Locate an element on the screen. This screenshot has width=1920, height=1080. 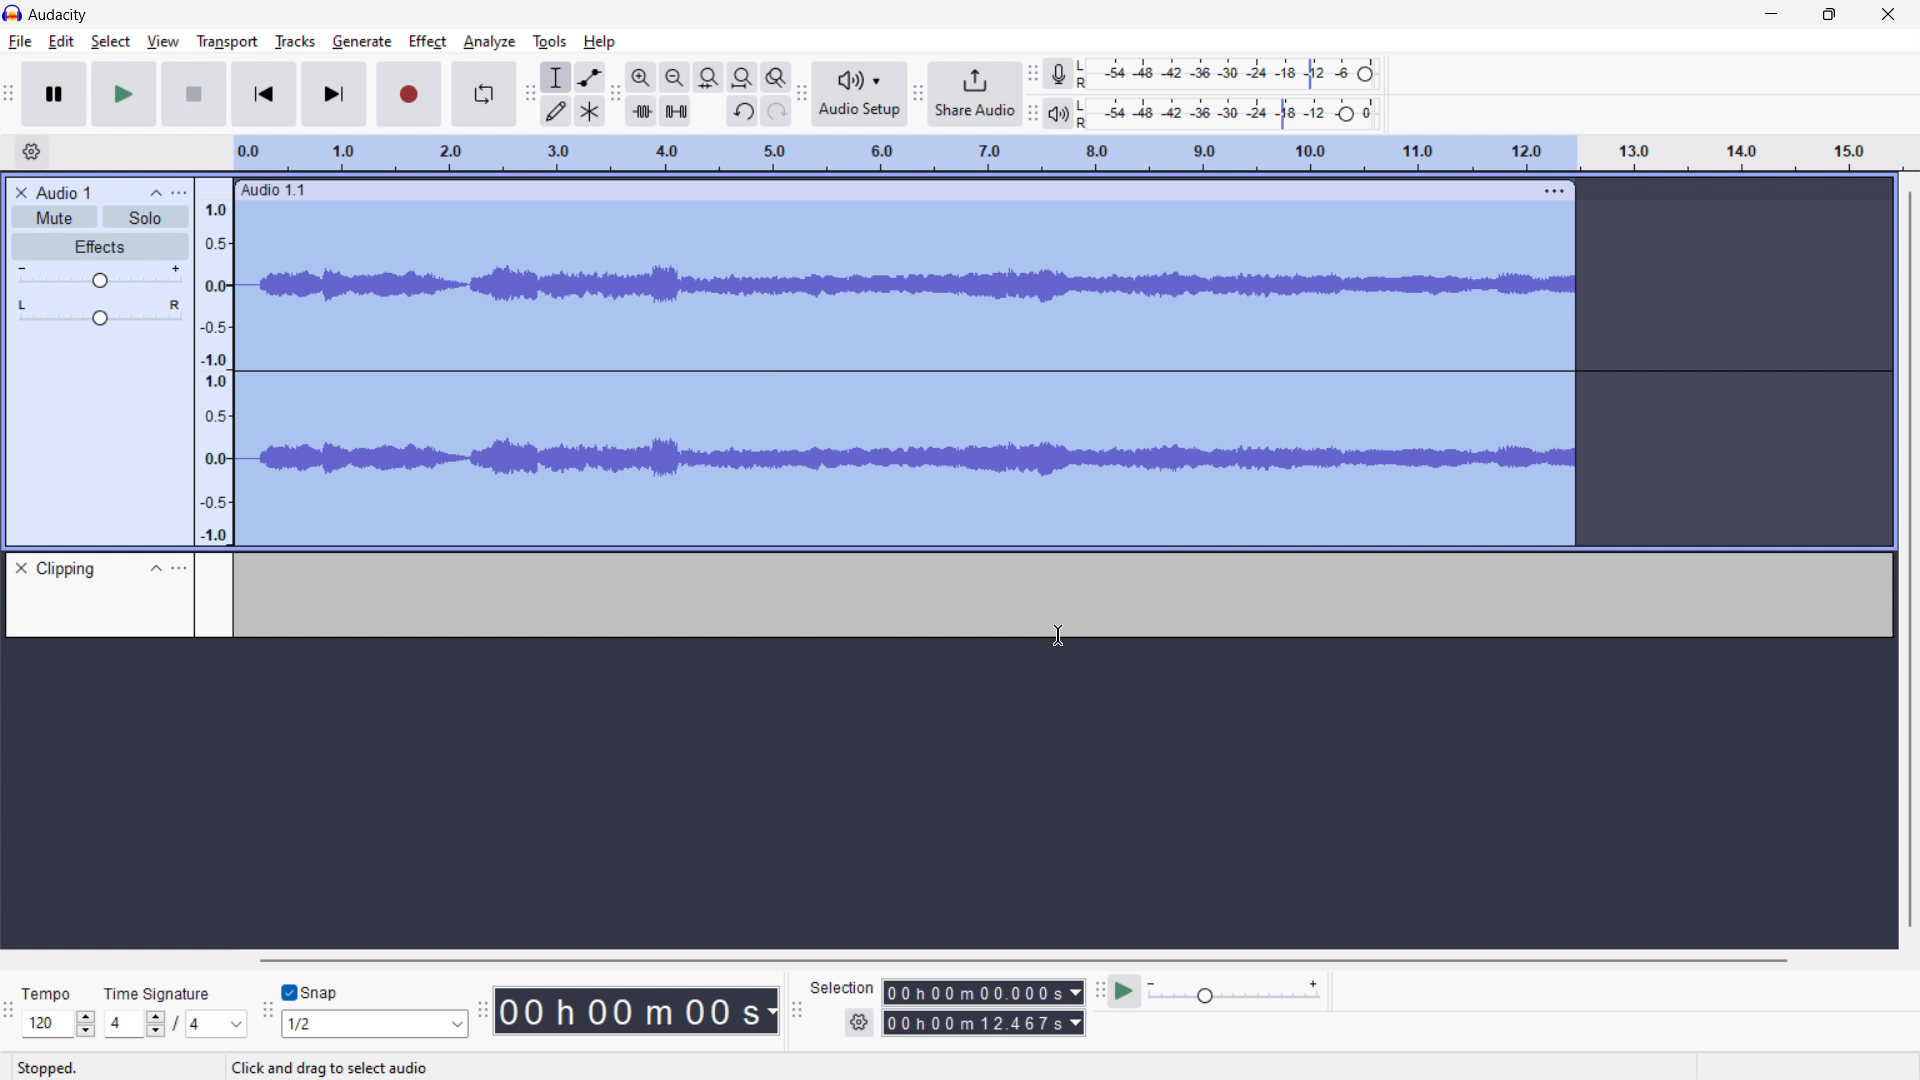
generate is located at coordinates (362, 42).